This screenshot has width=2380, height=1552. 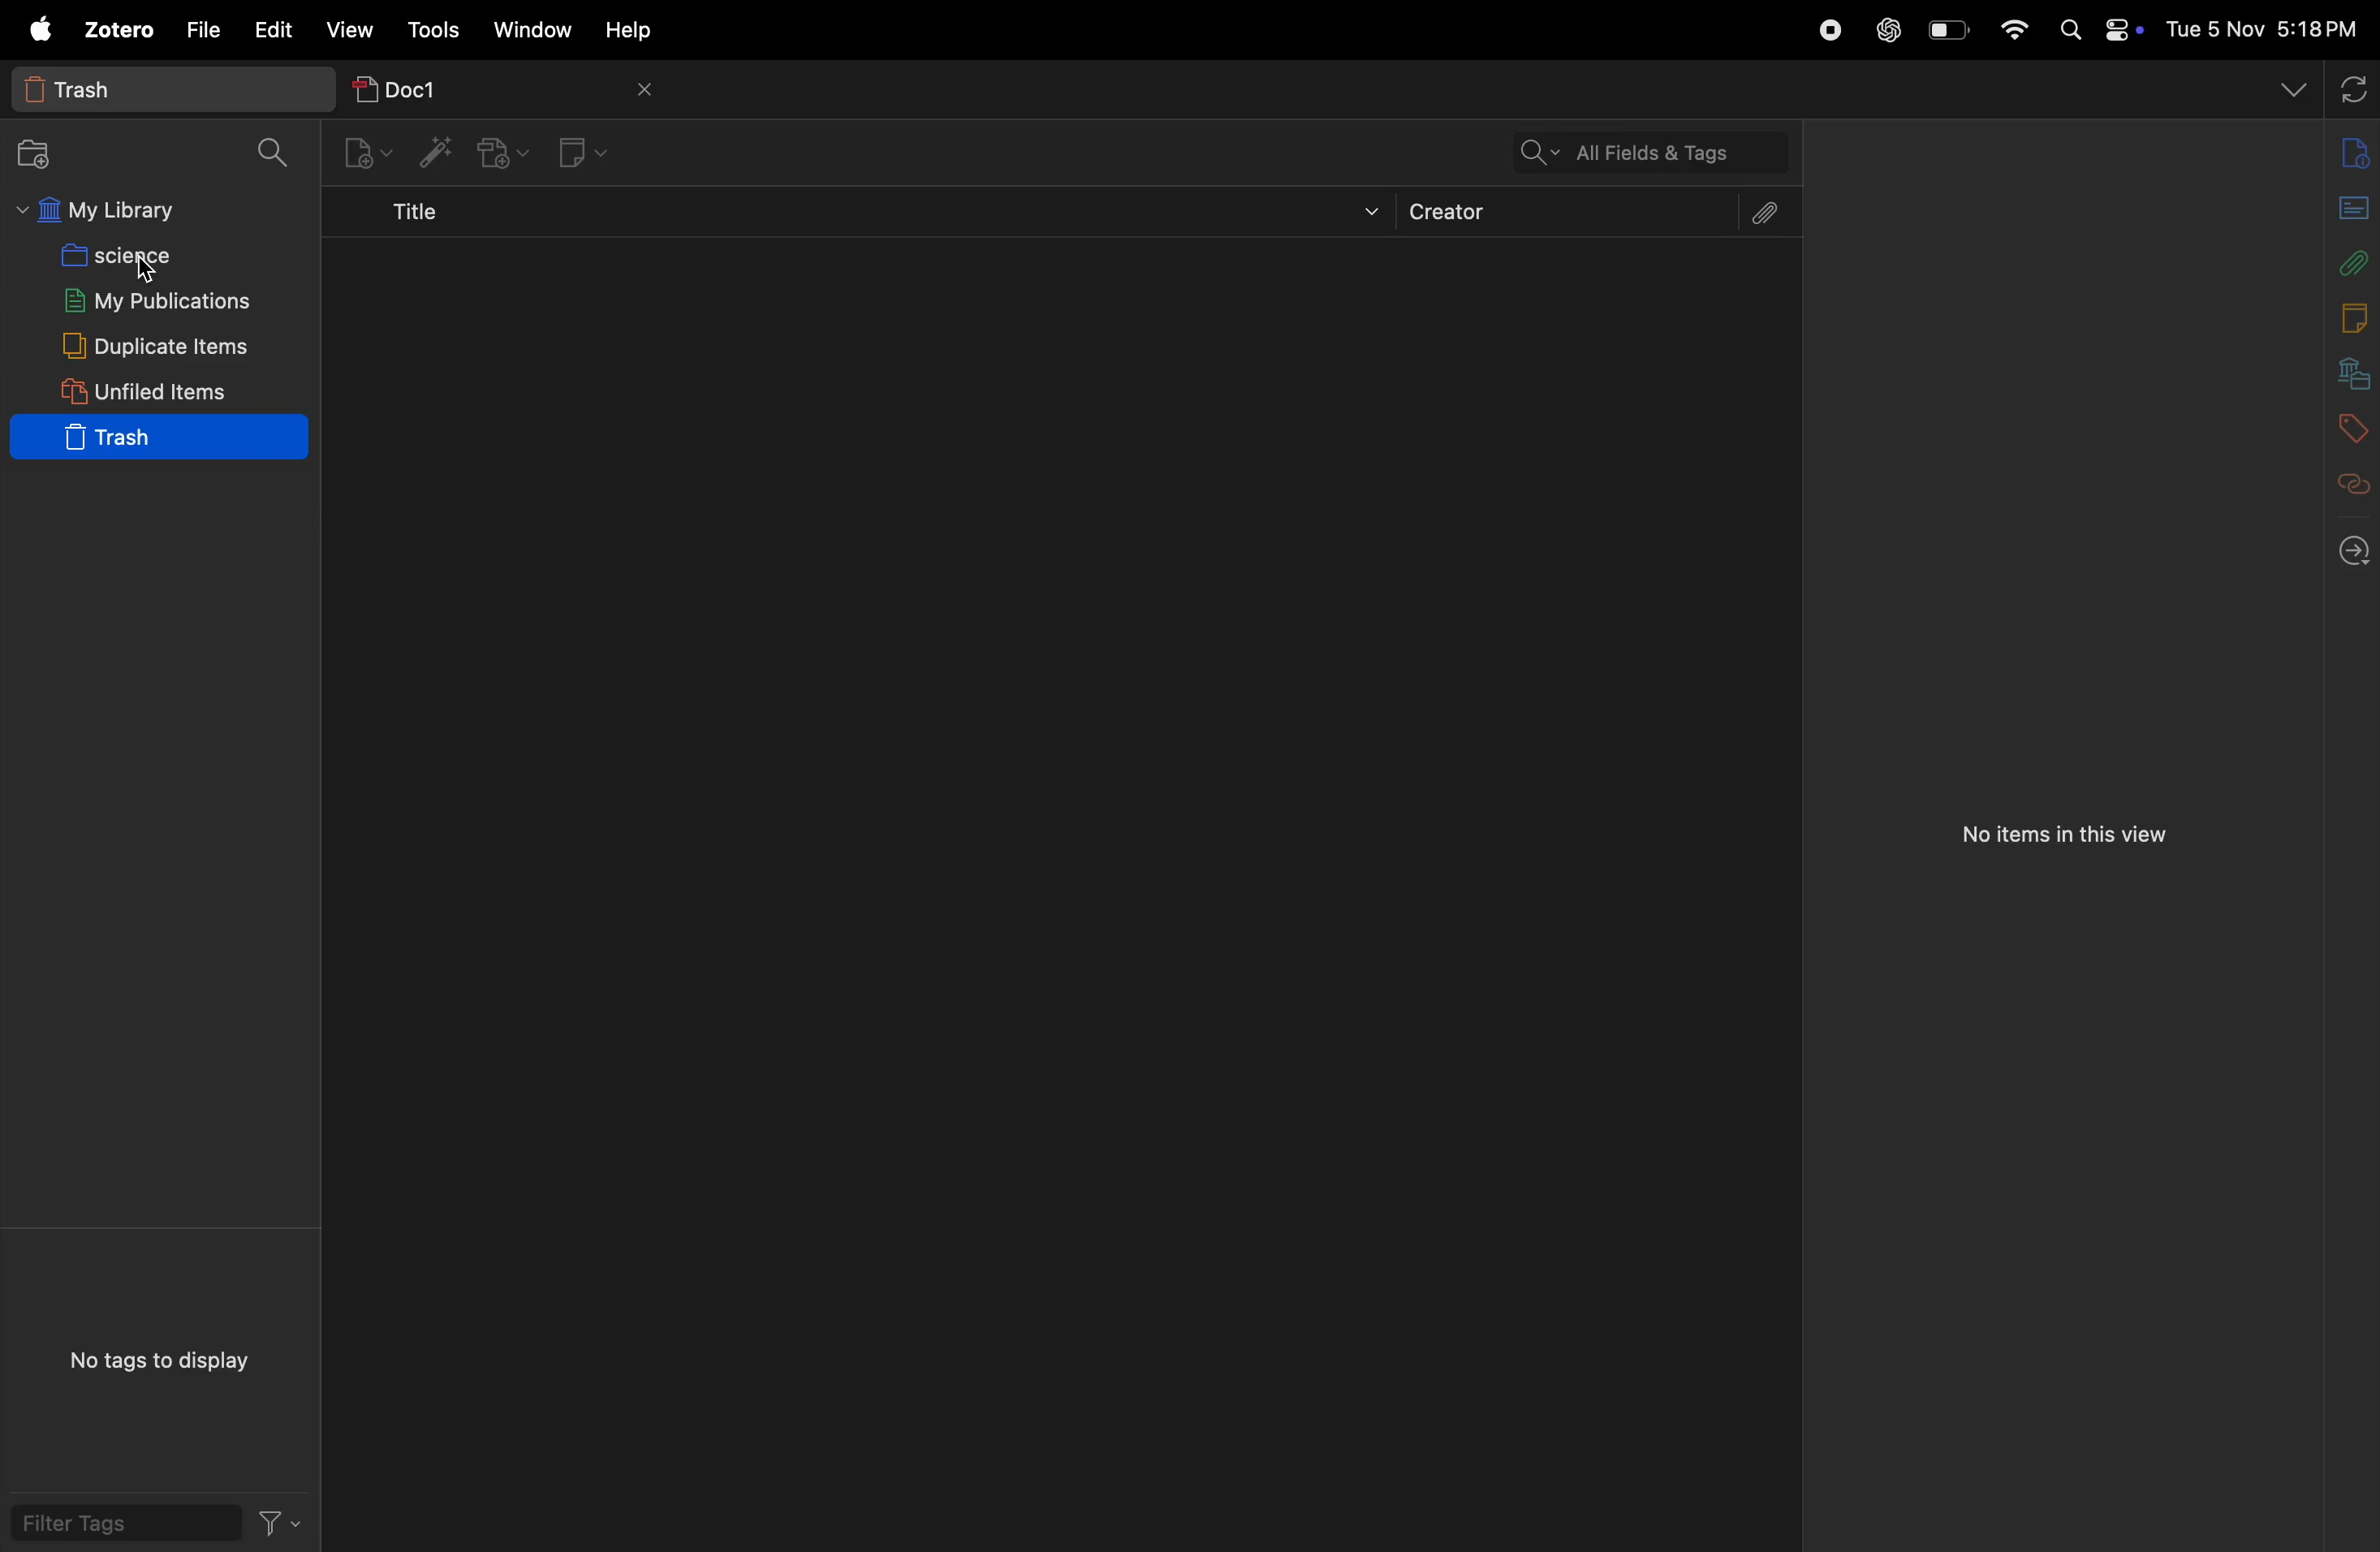 What do you see at coordinates (157, 344) in the screenshot?
I see `duplicate items` at bounding box center [157, 344].